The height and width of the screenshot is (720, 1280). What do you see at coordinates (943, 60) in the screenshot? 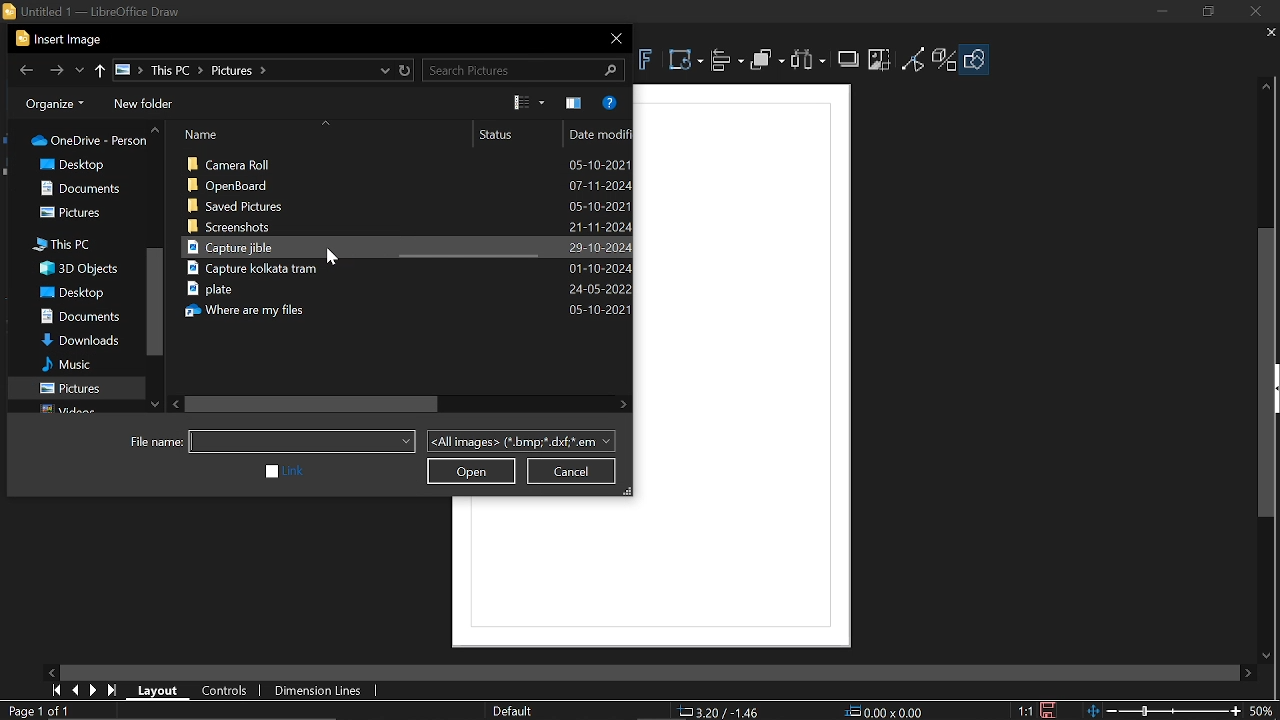
I see `Toggle extrusion` at bounding box center [943, 60].